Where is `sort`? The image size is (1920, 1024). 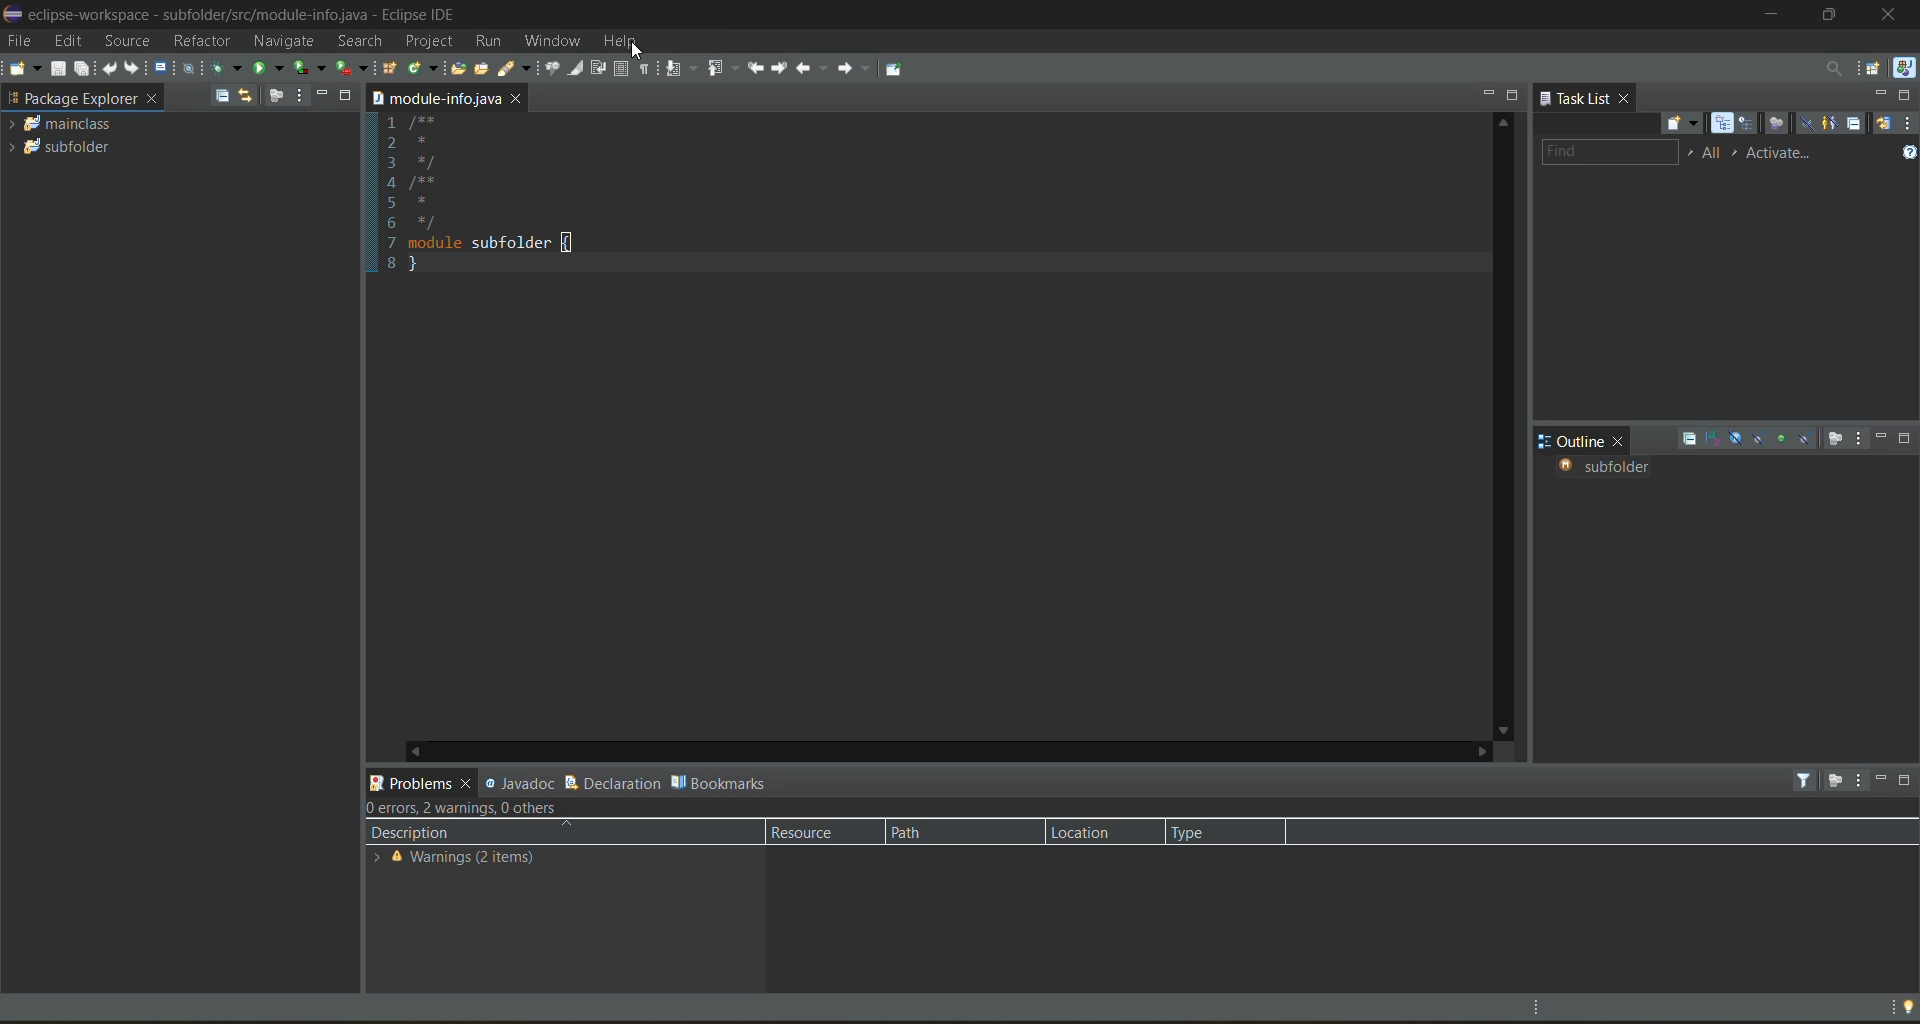 sort is located at coordinates (1714, 438).